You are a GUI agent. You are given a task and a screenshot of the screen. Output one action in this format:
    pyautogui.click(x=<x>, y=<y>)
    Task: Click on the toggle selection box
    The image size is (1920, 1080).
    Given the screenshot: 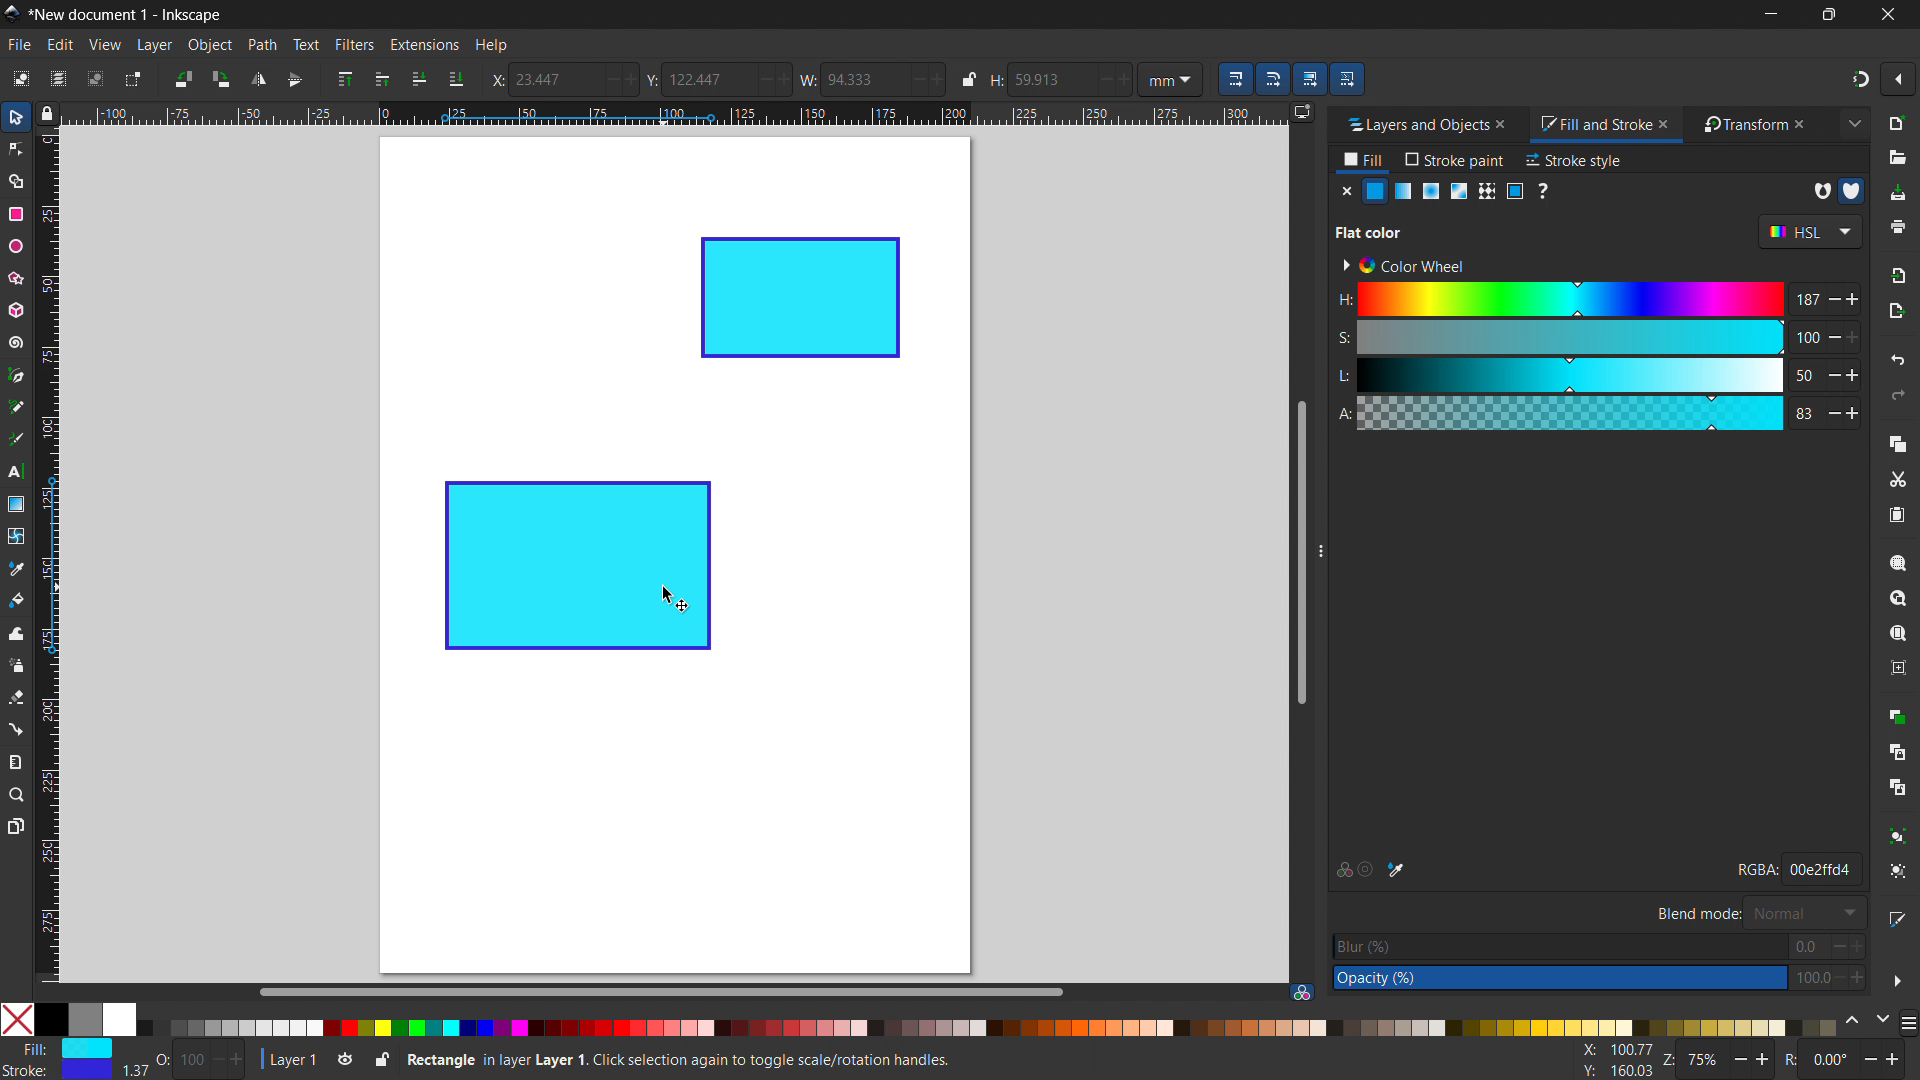 What is the action you would take?
    pyautogui.click(x=131, y=81)
    